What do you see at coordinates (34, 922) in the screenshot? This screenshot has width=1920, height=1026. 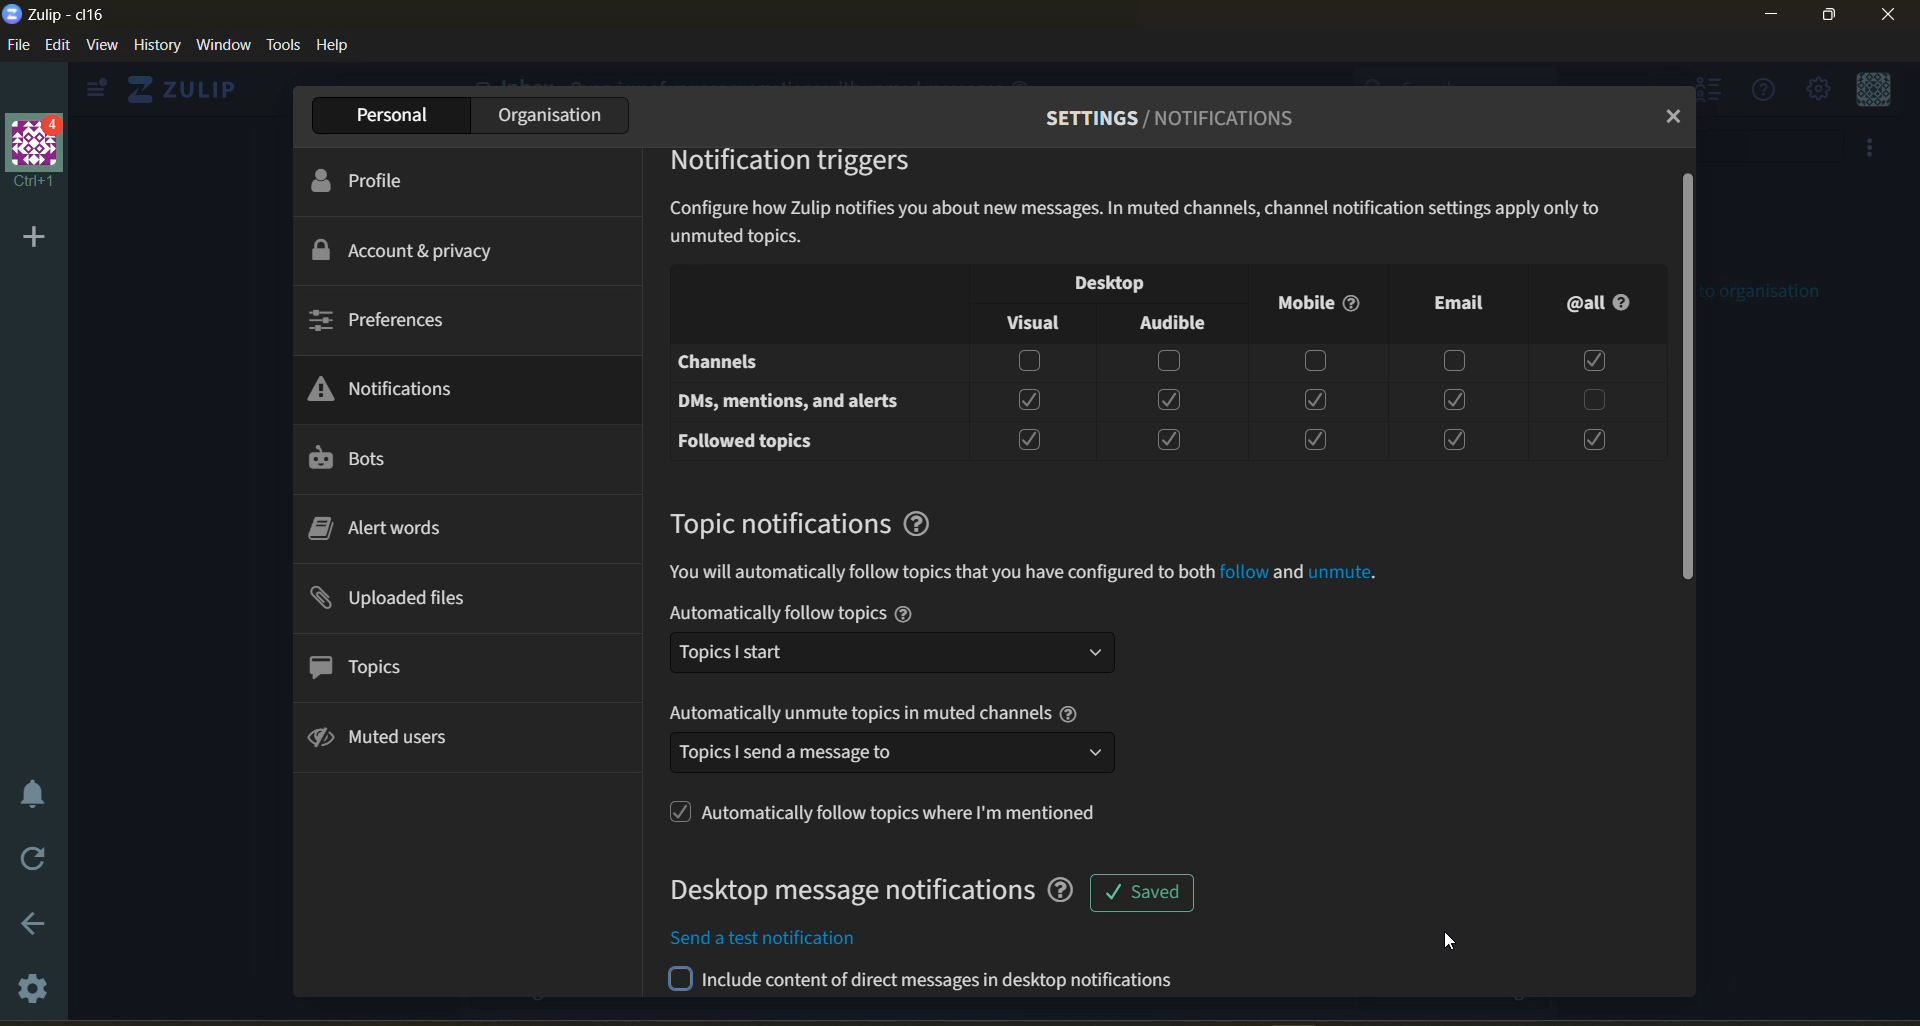 I see `go back` at bounding box center [34, 922].